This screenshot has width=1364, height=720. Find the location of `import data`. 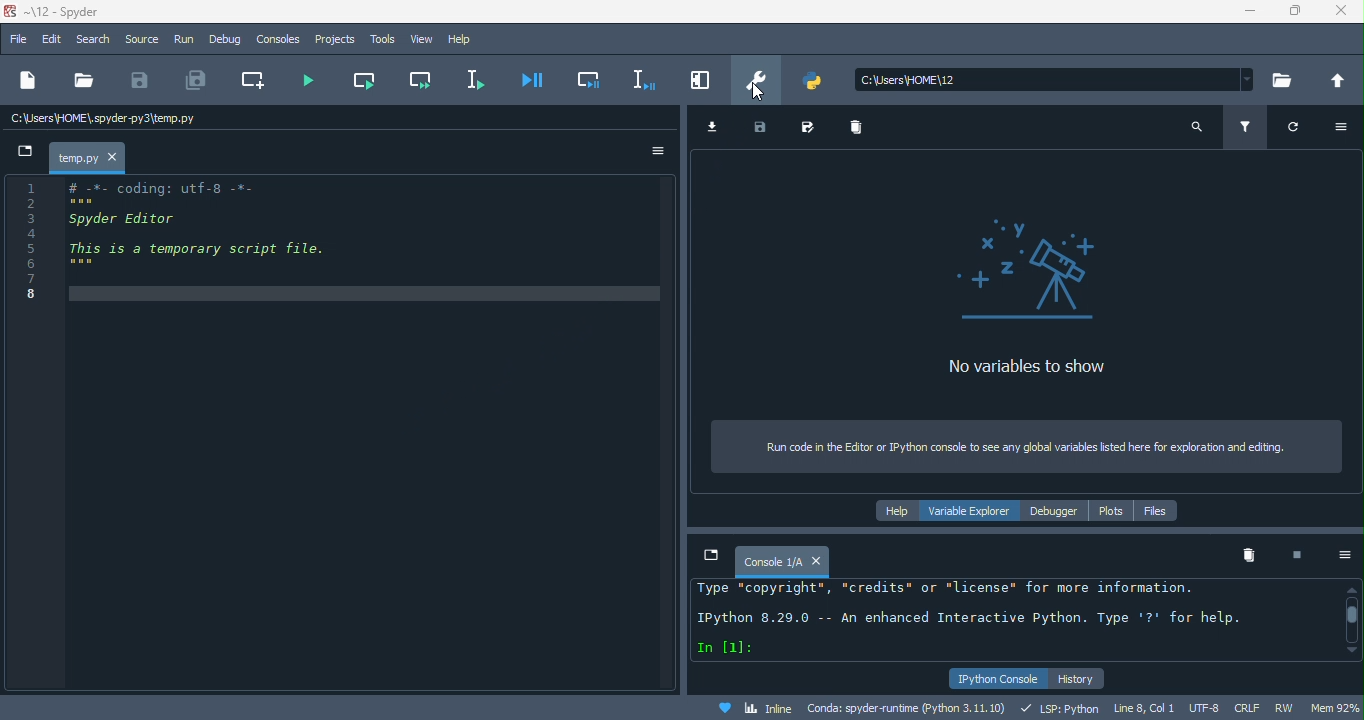

import data is located at coordinates (721, 126).